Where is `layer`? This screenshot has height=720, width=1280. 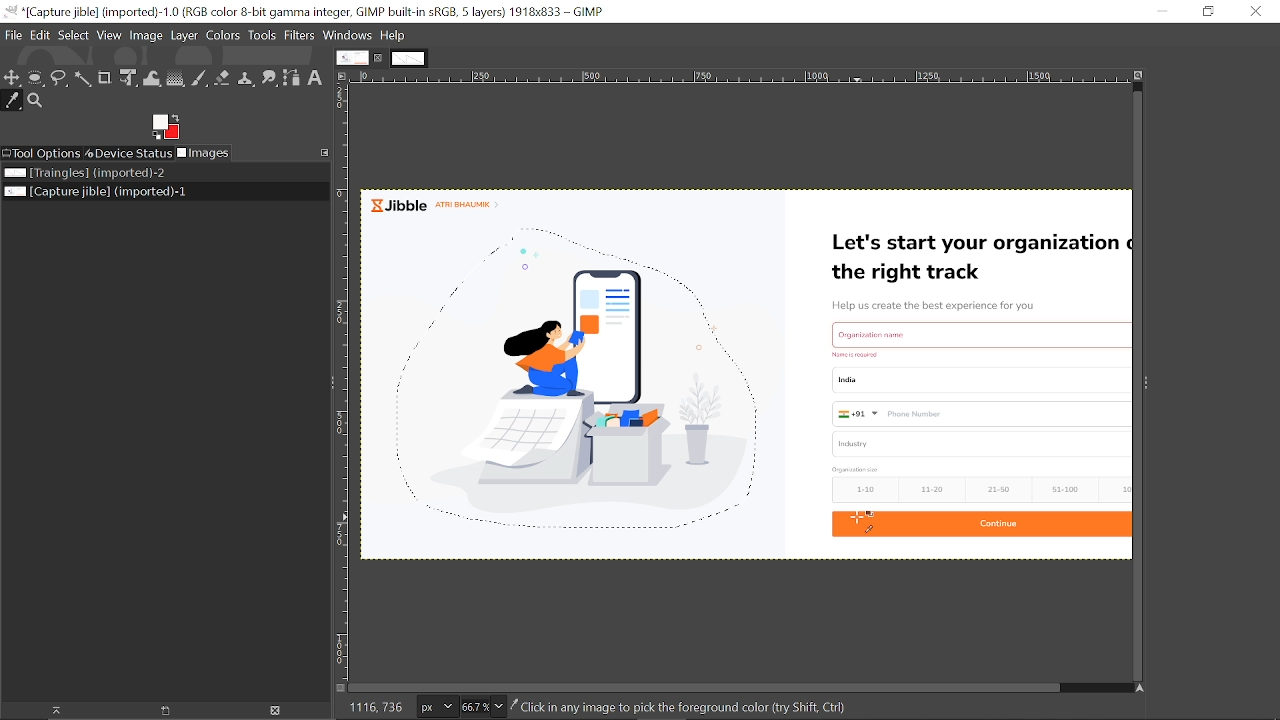
layer is located at coordinates (184, 36).